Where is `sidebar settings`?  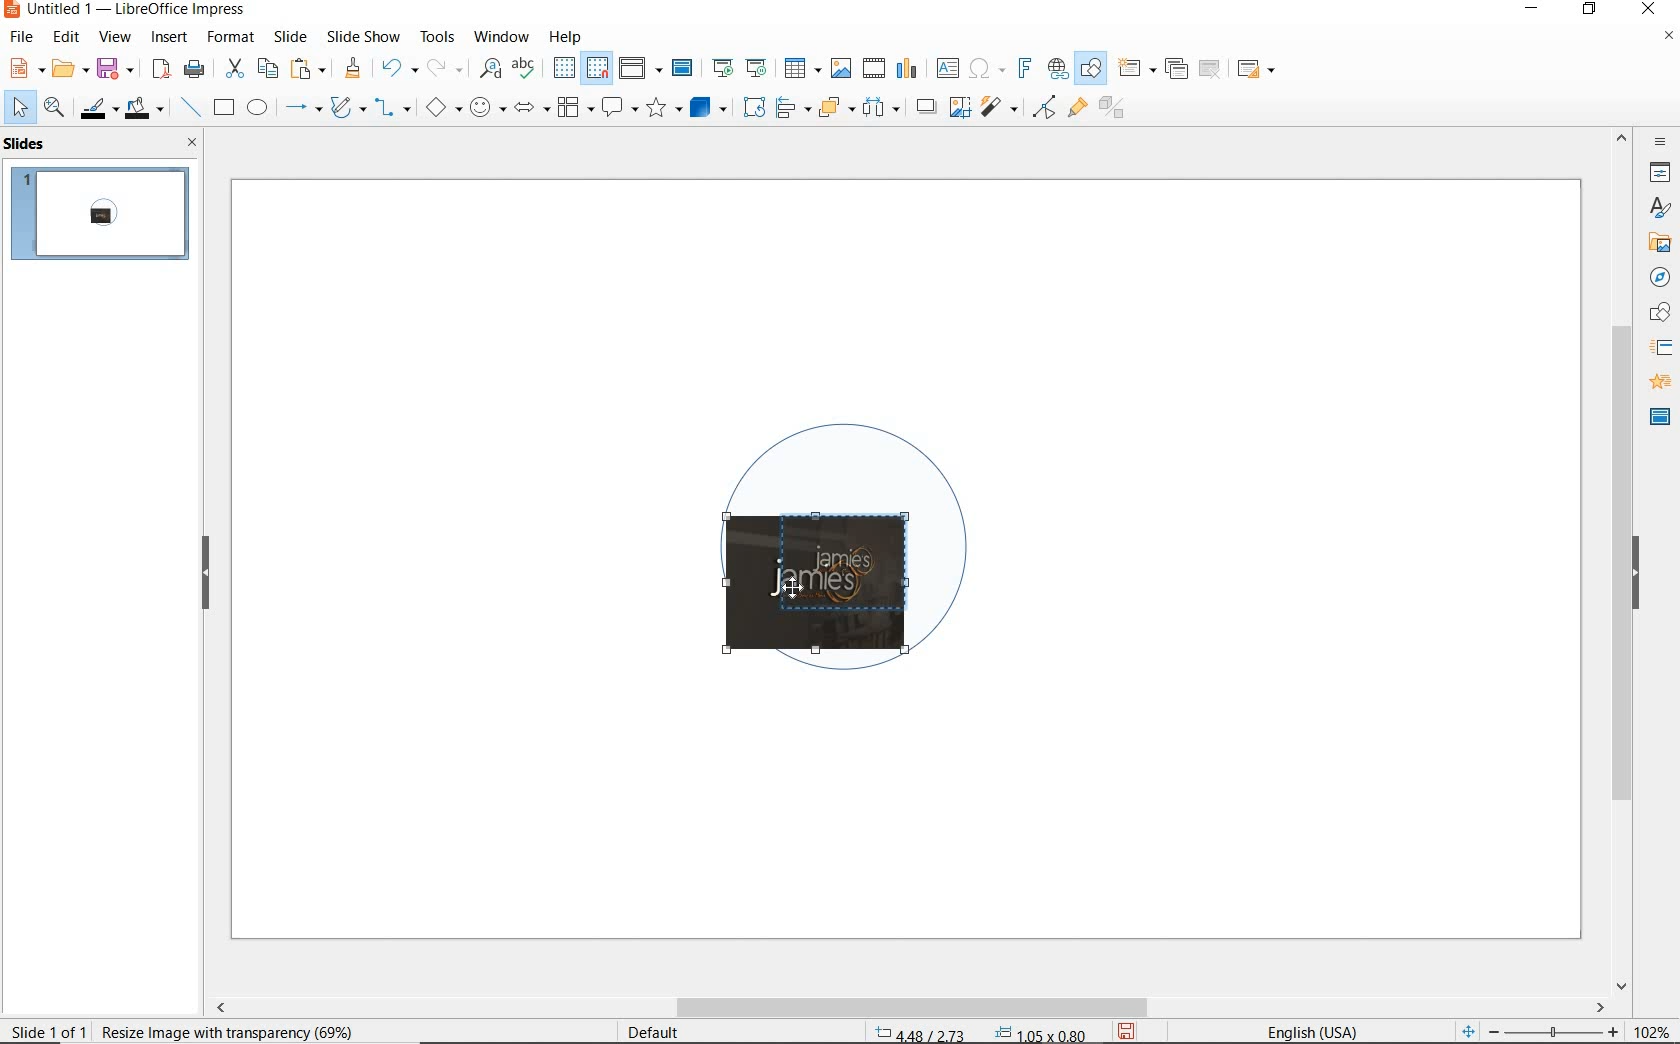
sidebar settings is located at coordinates (1658, 142).